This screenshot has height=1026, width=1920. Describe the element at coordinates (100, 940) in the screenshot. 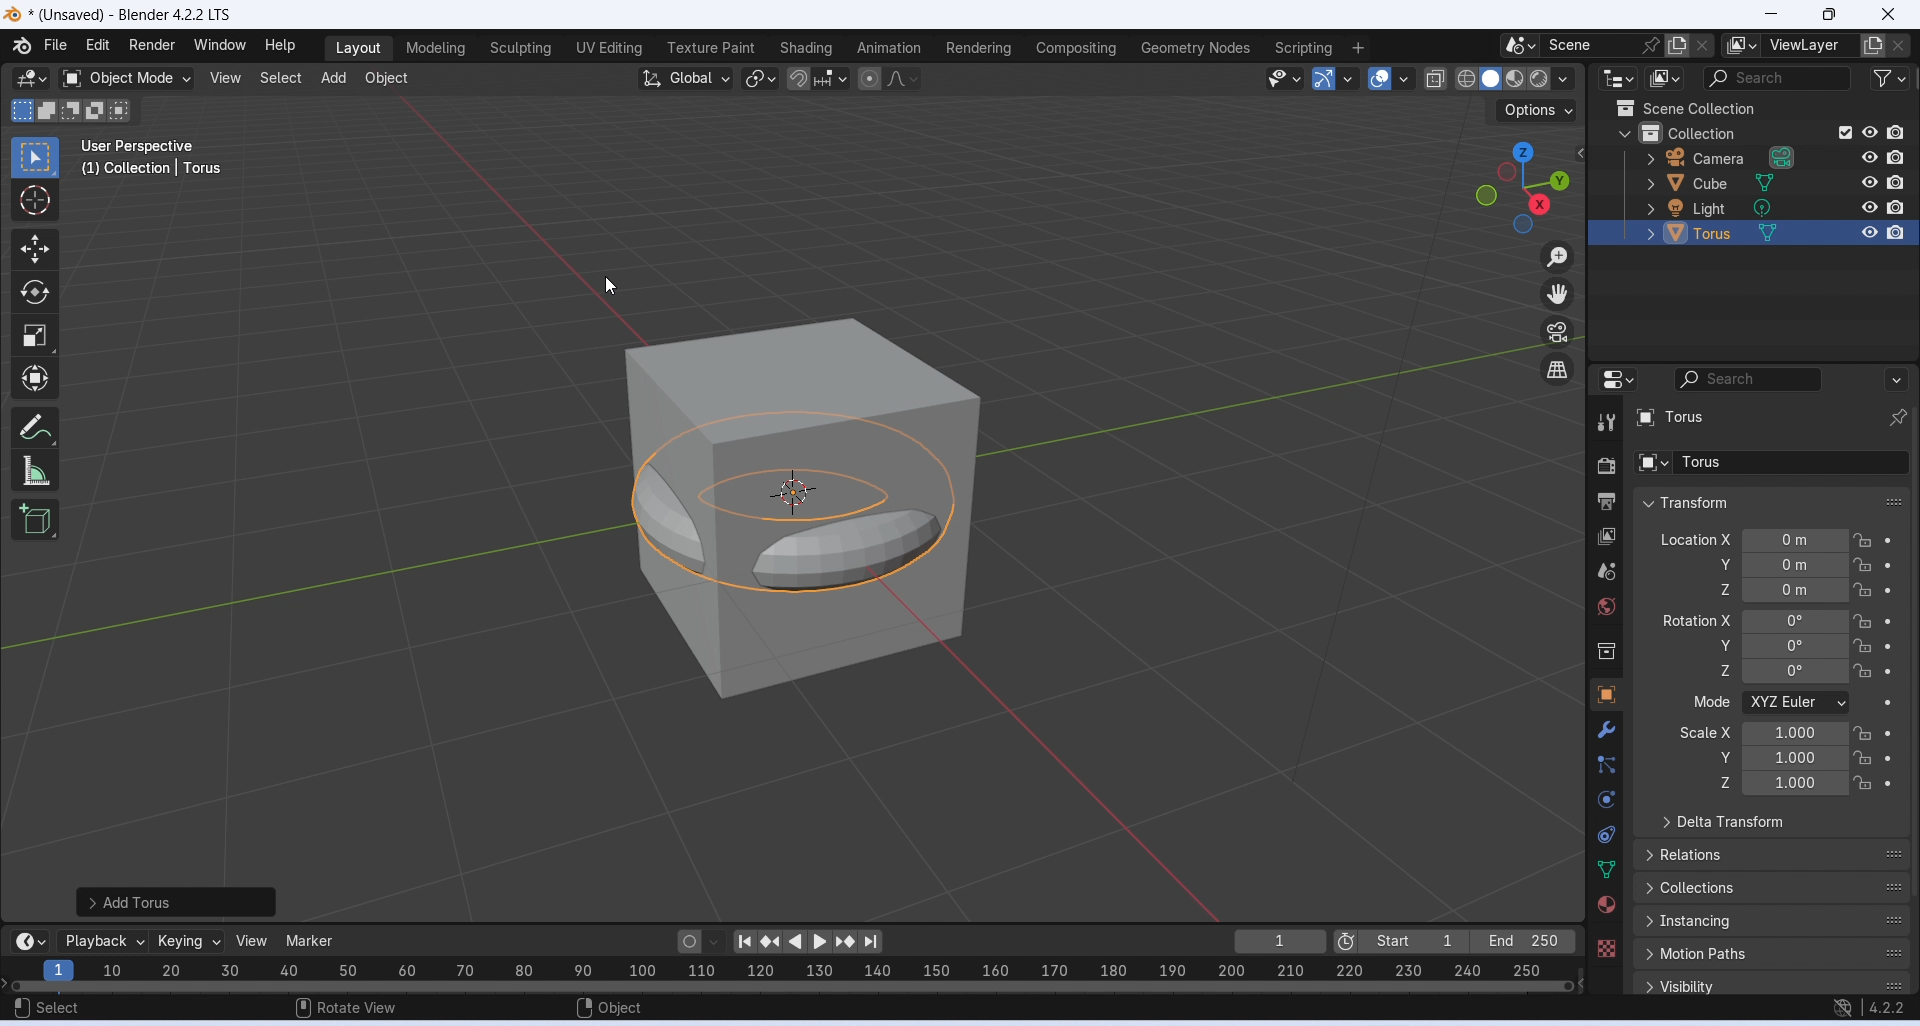

I see `Playback` at that location.